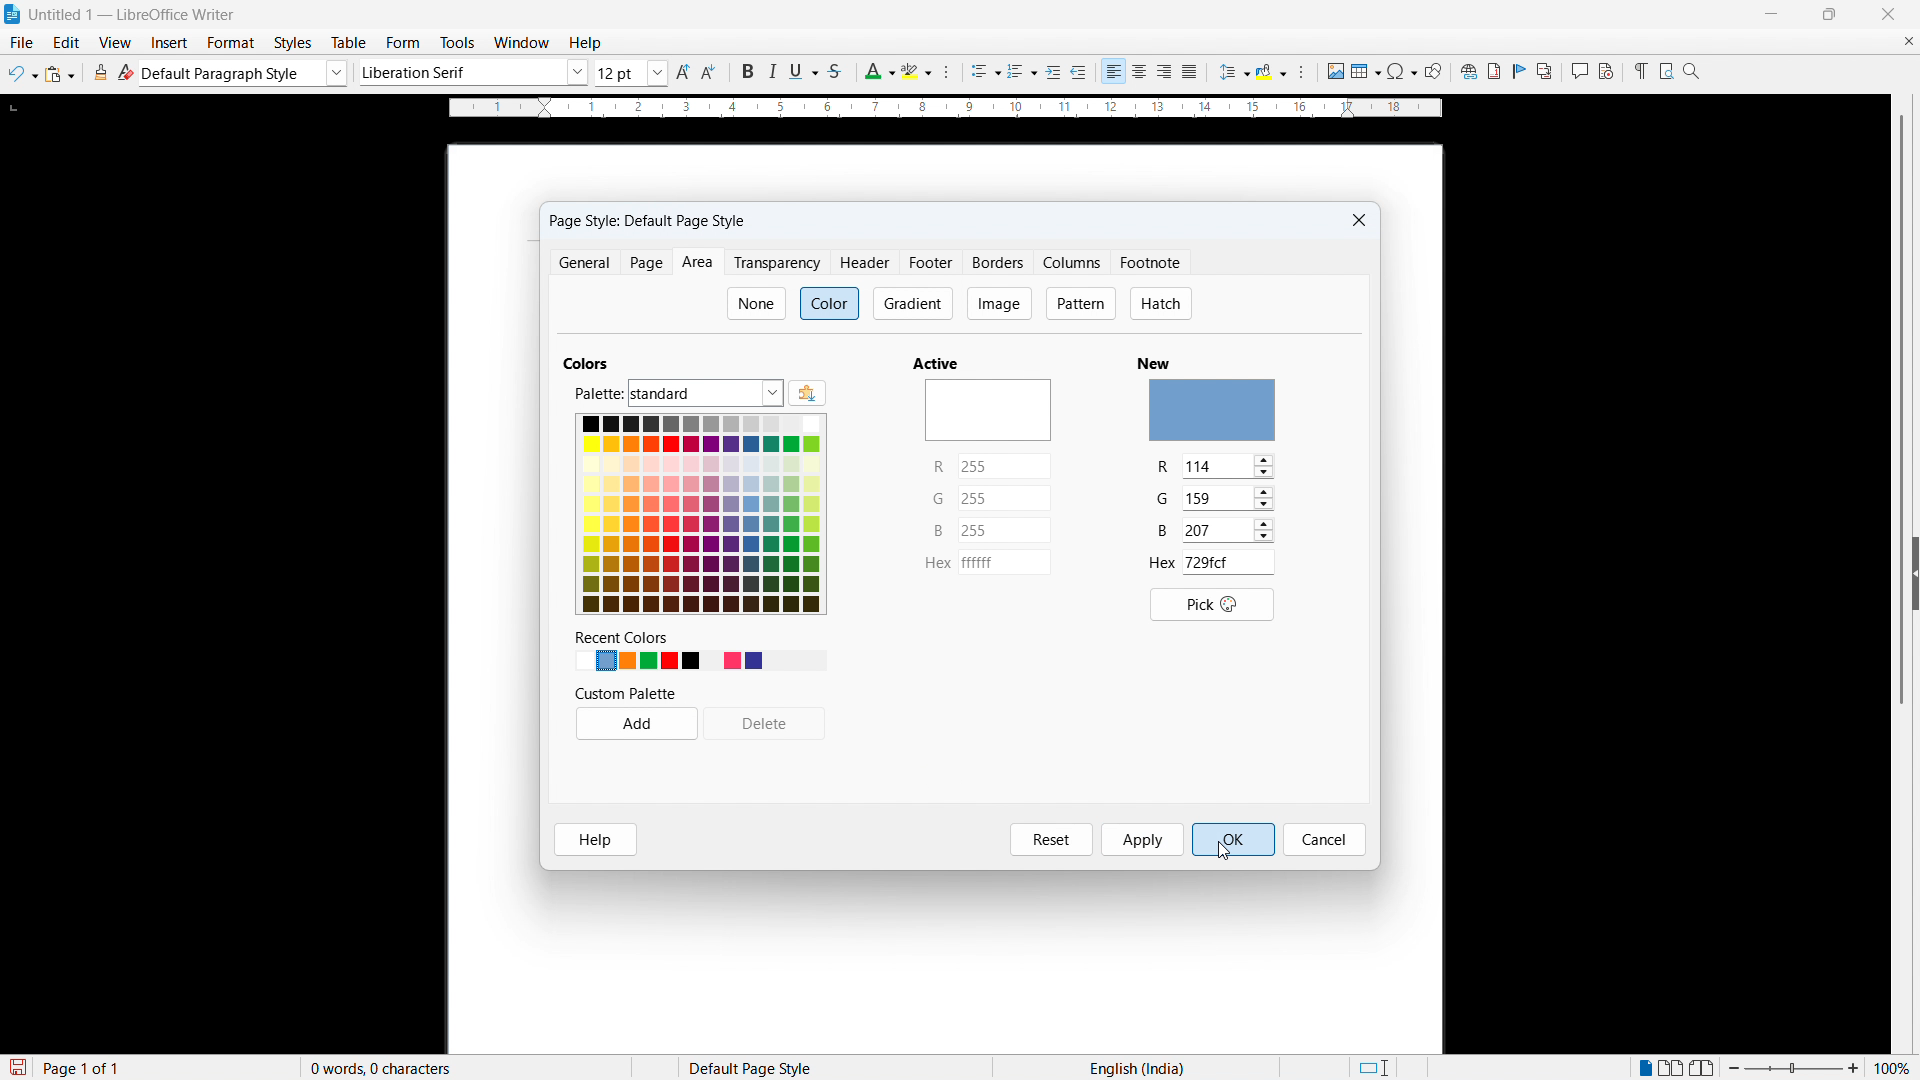  Describe the element at coordinates (1052, 839) in the screenshot. I see `Reset ` at that location.